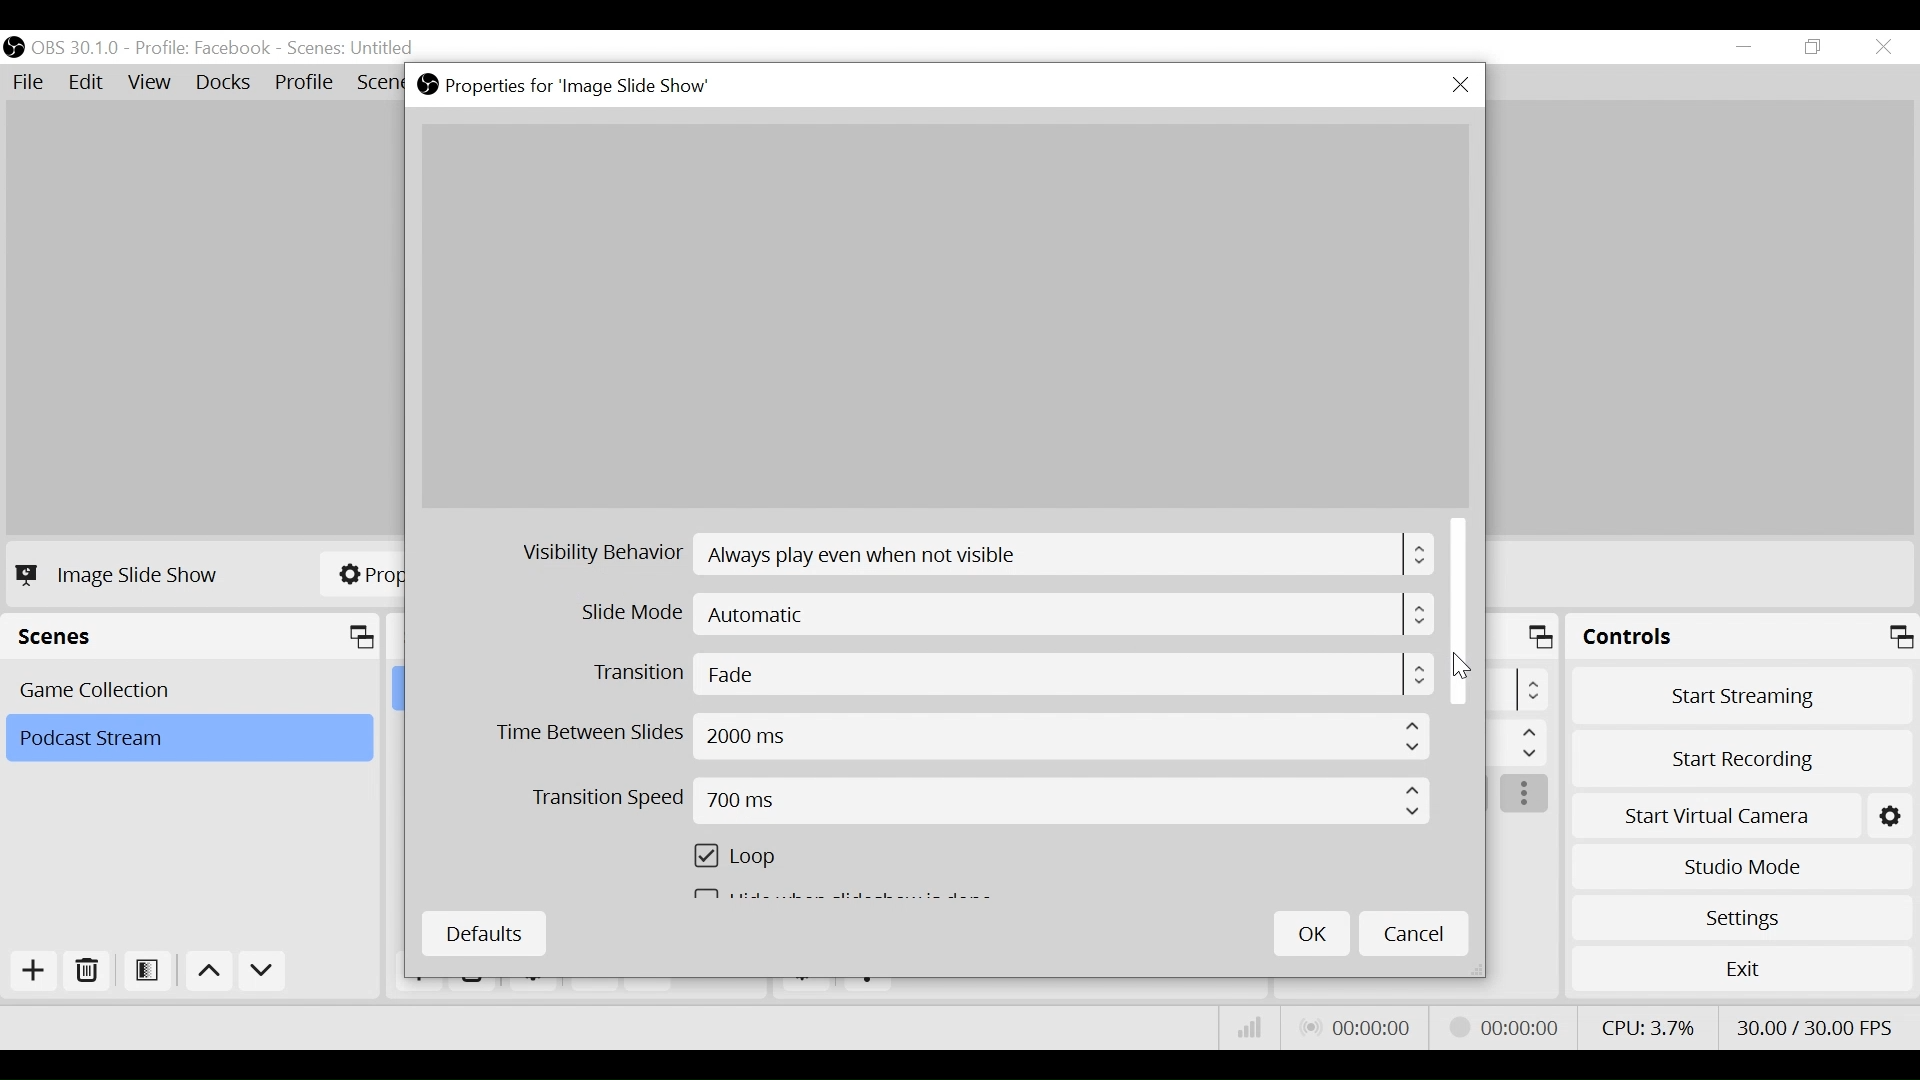 The height and width of the screenshot is (1080, 1920). What do you see at coordinates (1009, 614) in the screenshot?
I see `Slide Mode` at bounding box center [1009, 614].